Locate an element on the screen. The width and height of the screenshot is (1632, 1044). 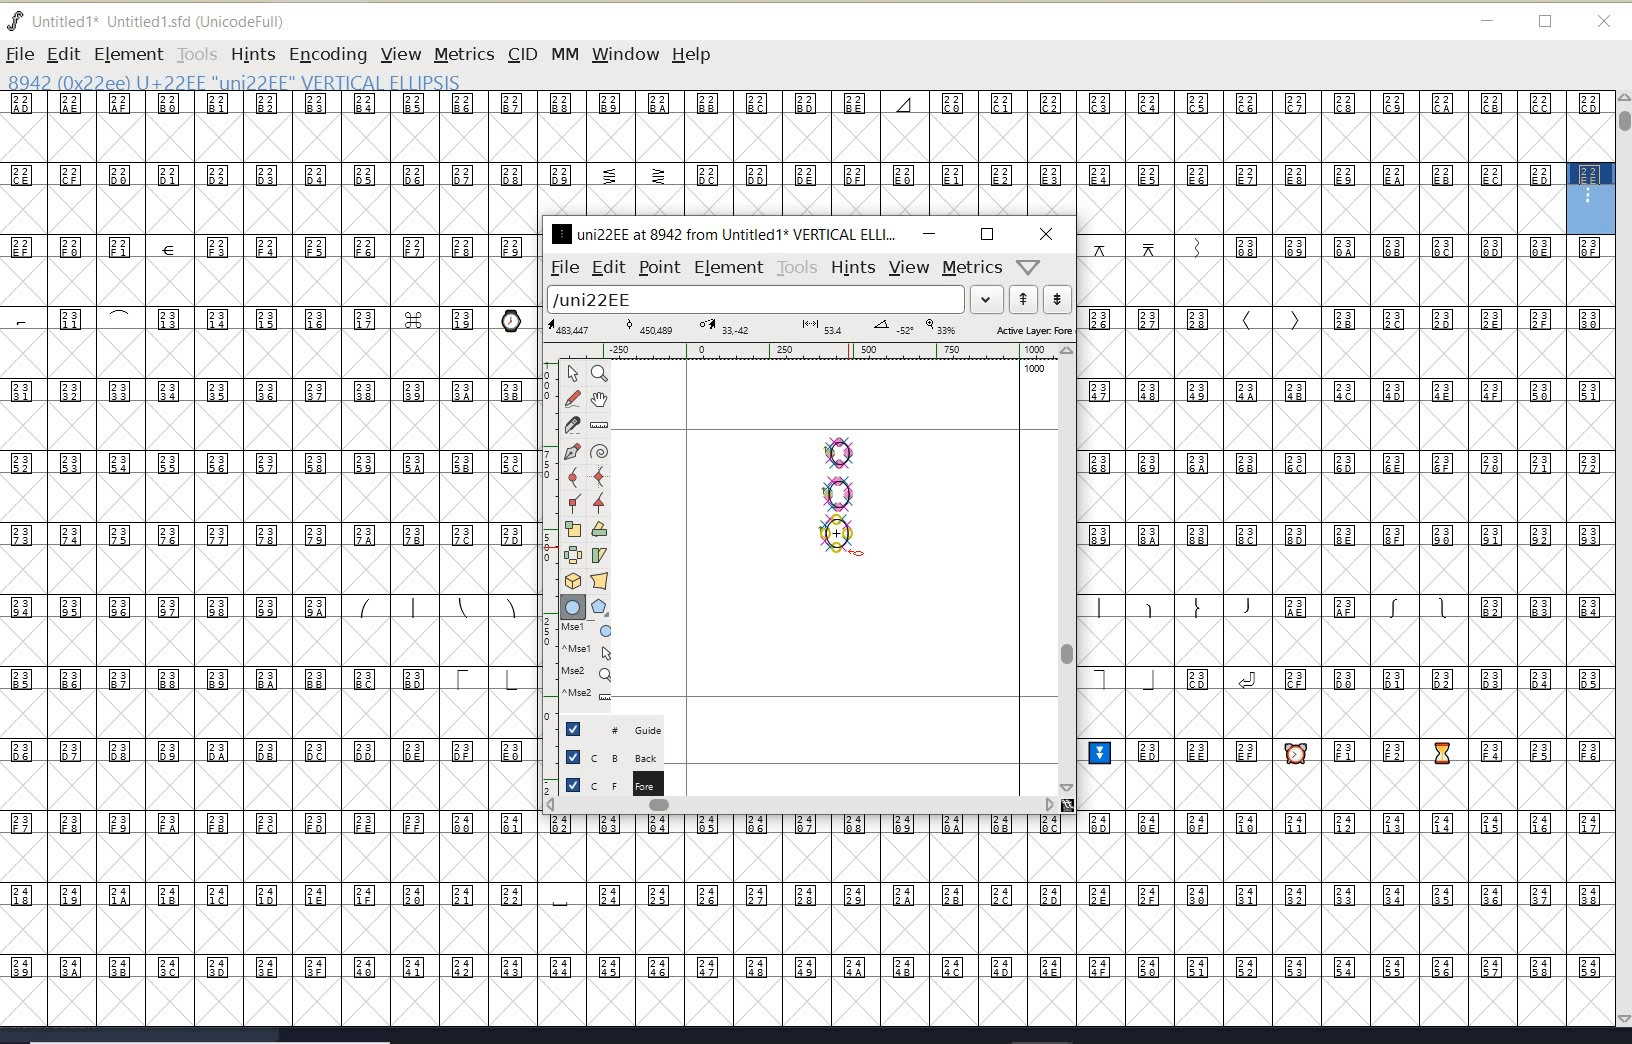
element is located at coordinates (729, 267).